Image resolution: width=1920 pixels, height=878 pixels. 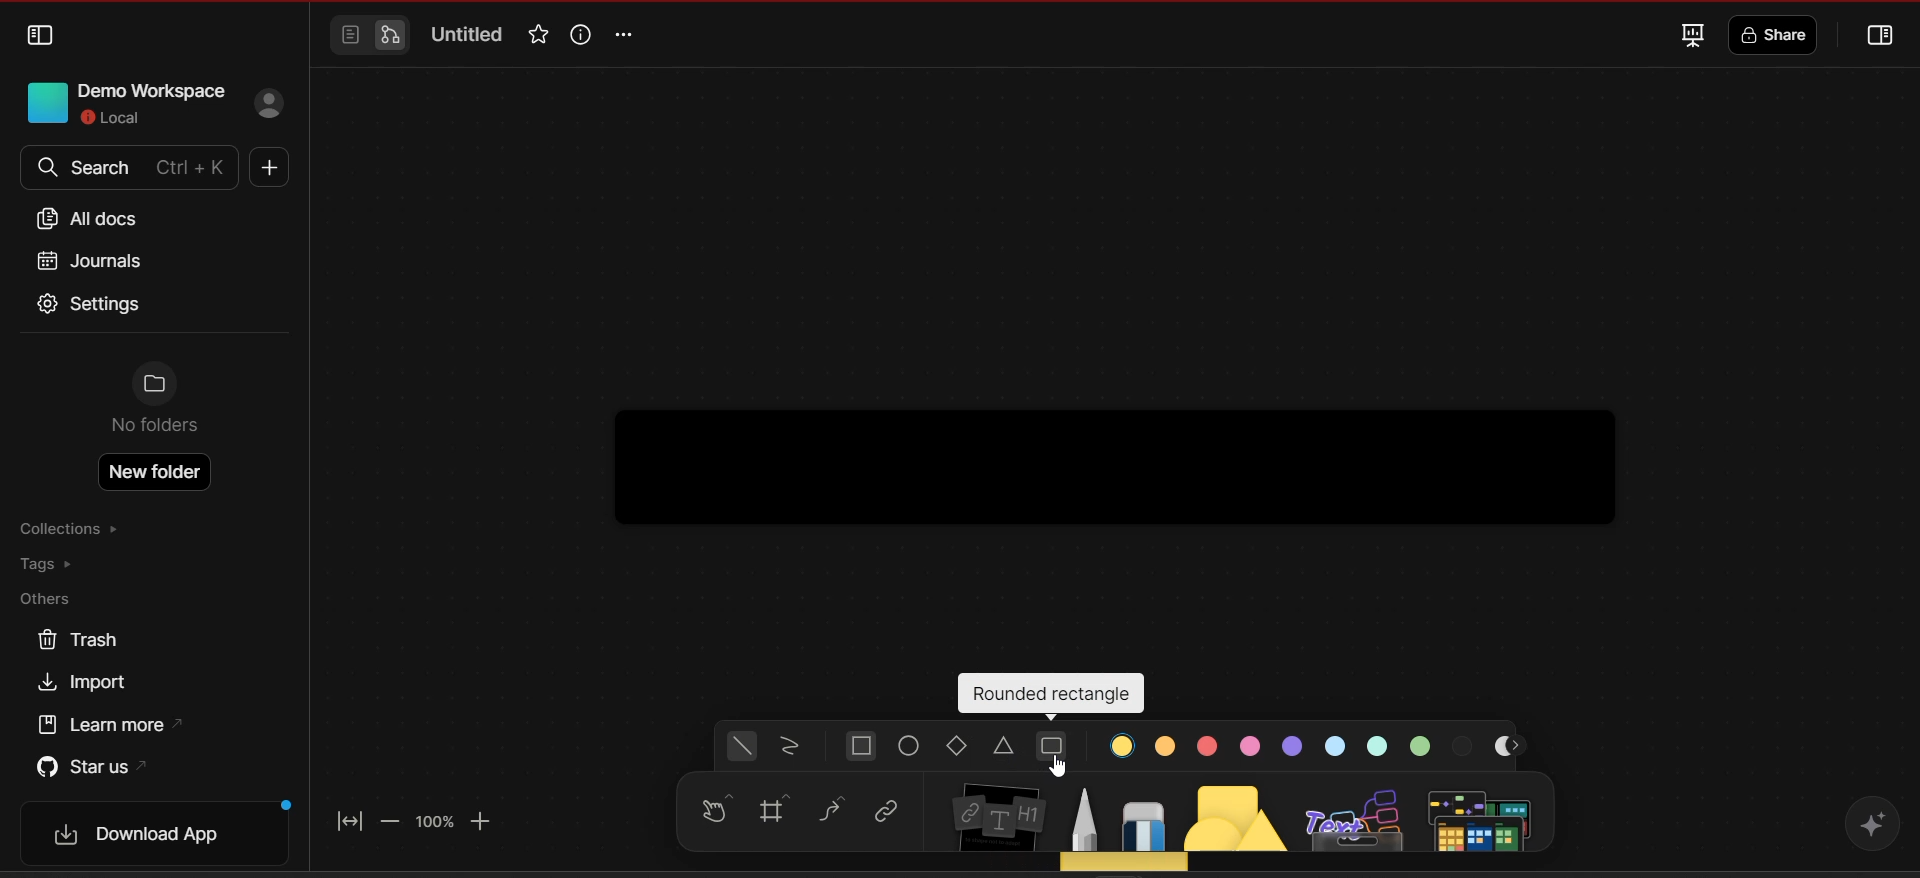 I want to click on Untitled, so click(x=468, y=36).